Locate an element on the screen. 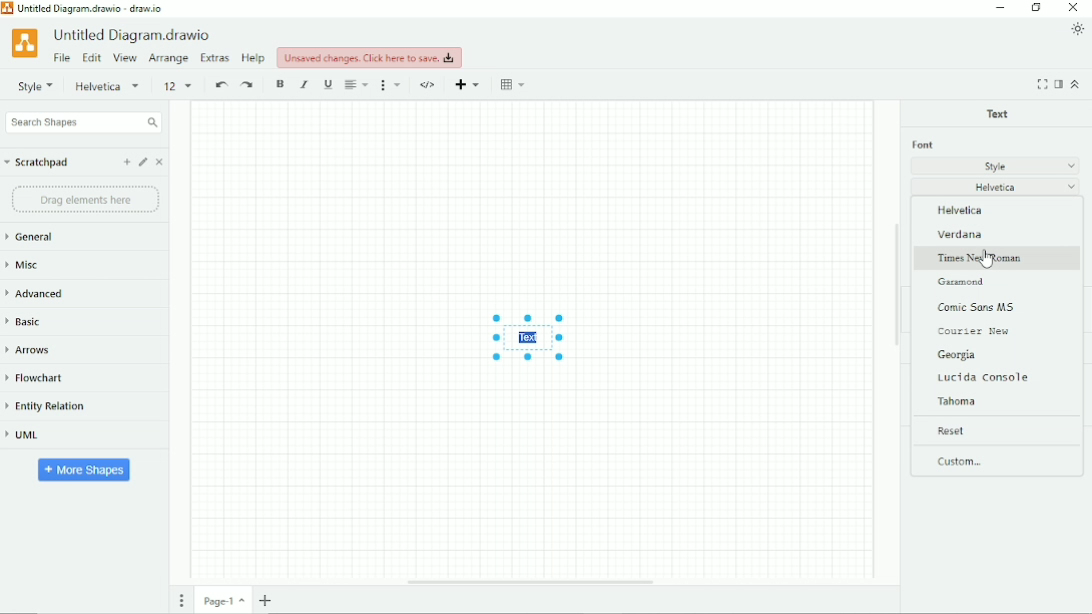 The width and height of the screenshot is (1092, 614). Lucida Console is located at coordinates (985, 377).